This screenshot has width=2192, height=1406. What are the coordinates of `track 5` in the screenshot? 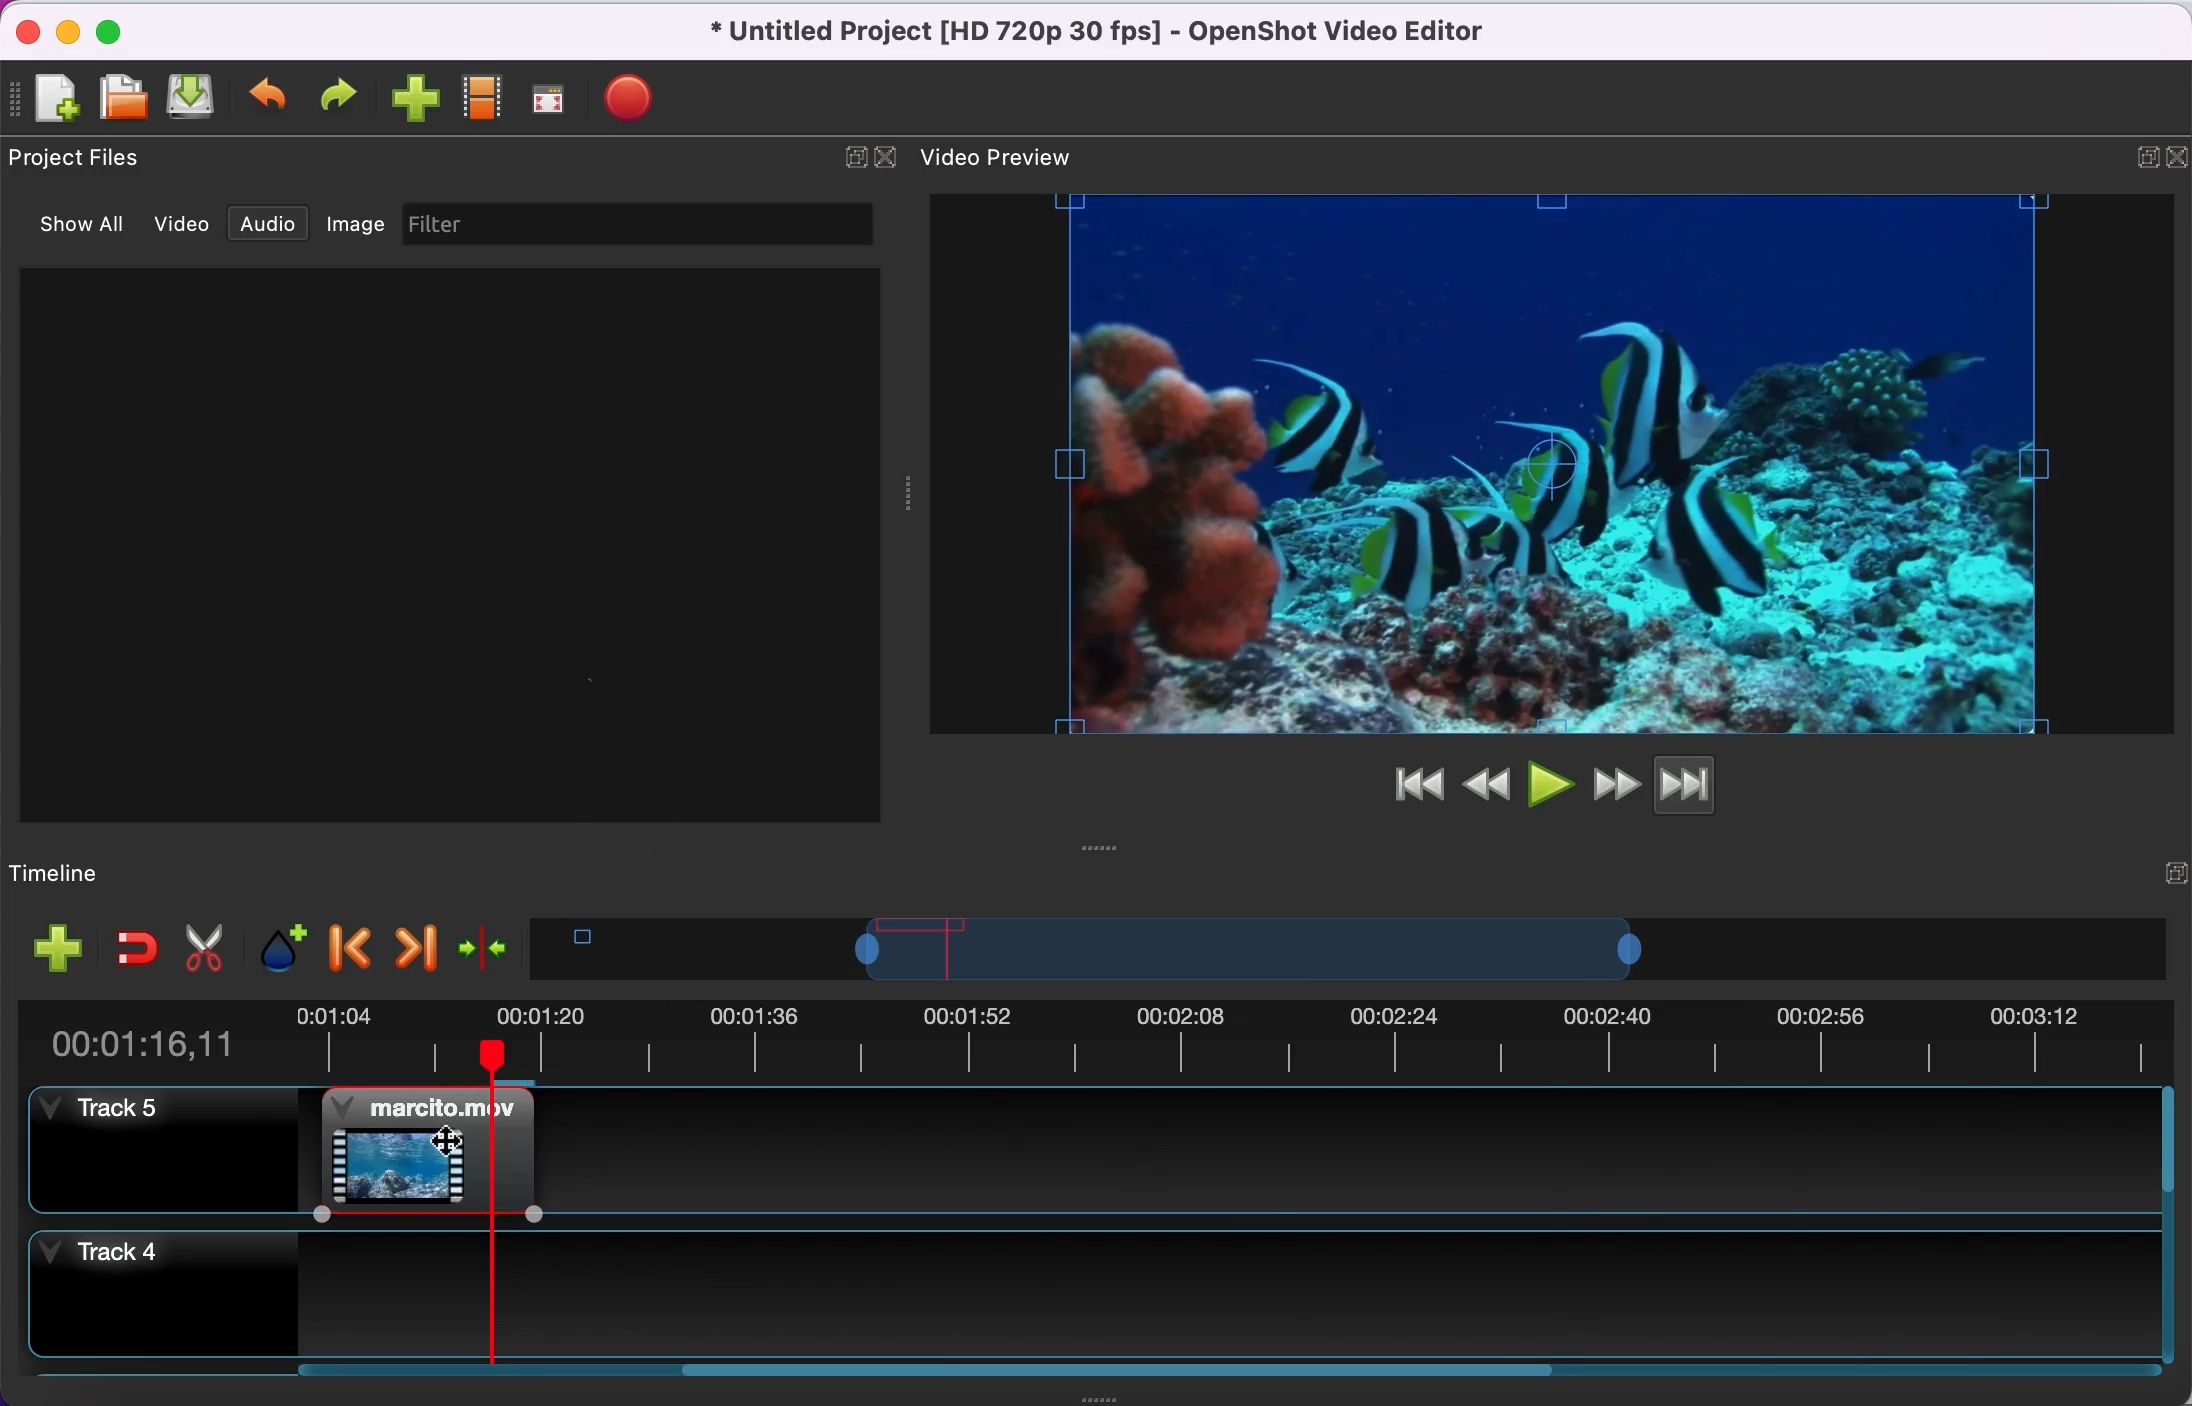 It's located at (1097, 1148).